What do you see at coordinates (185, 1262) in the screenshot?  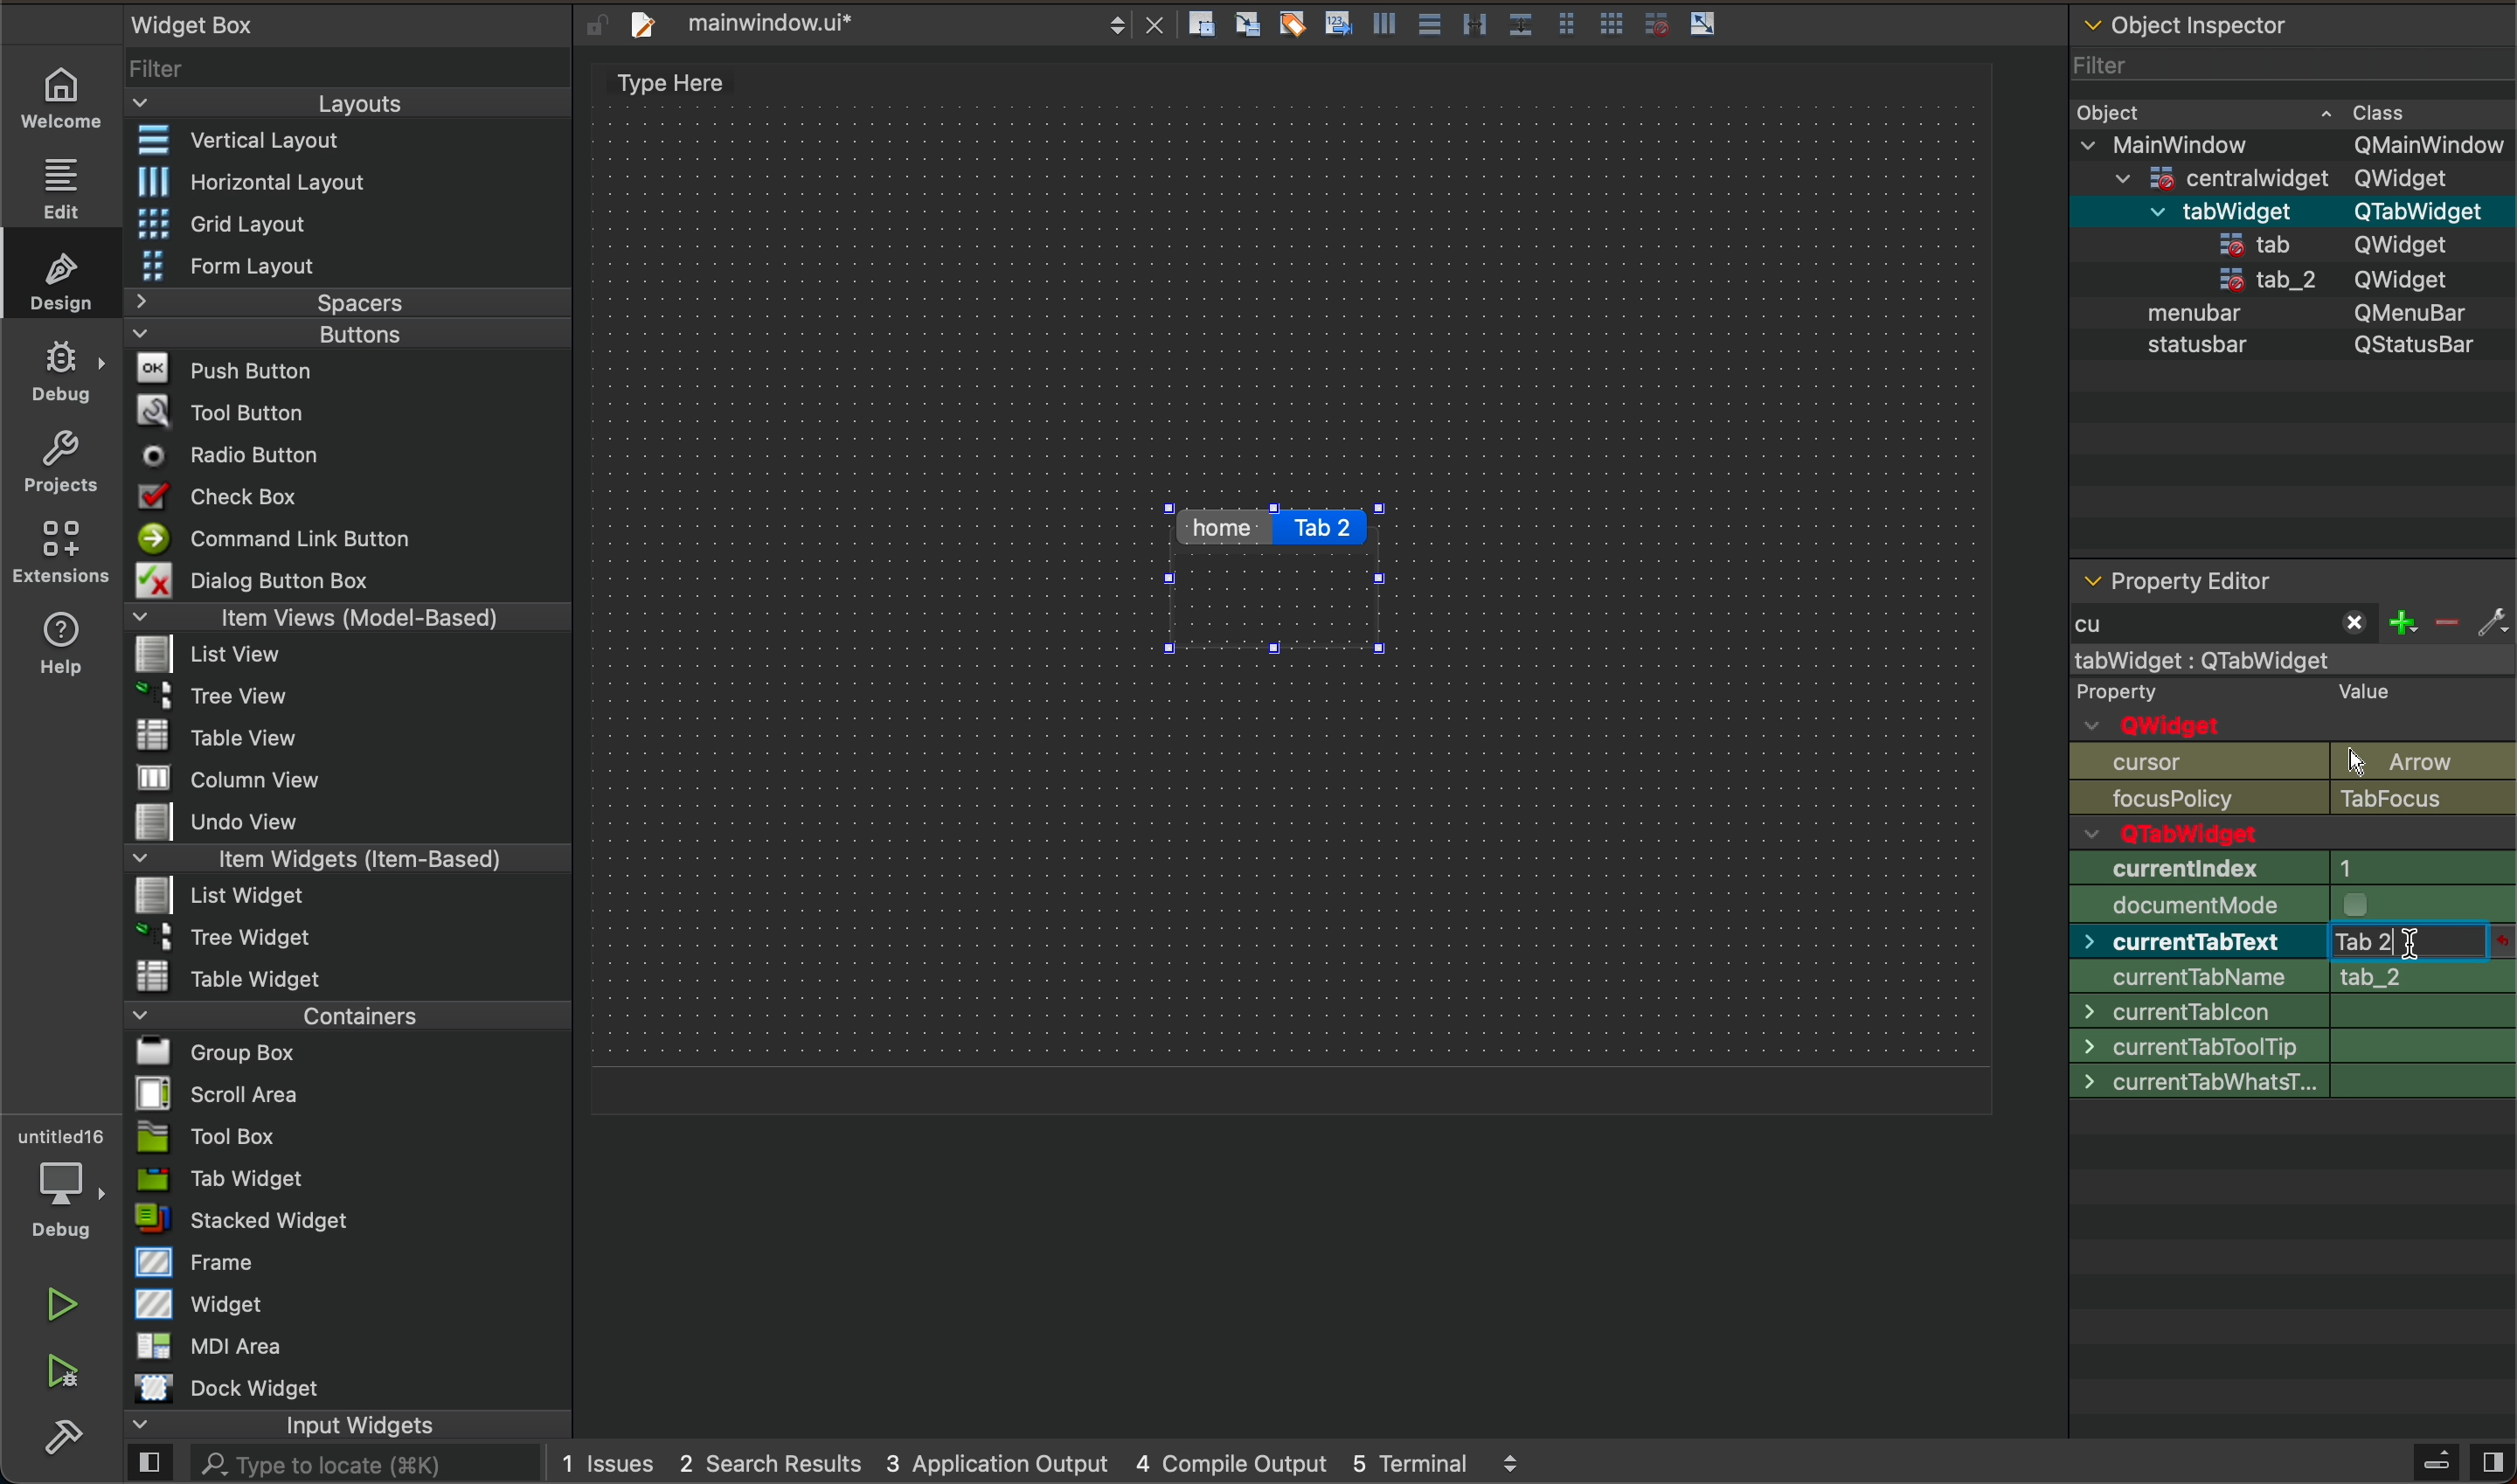 I see `Frame` at bounding box center [185, 1262].